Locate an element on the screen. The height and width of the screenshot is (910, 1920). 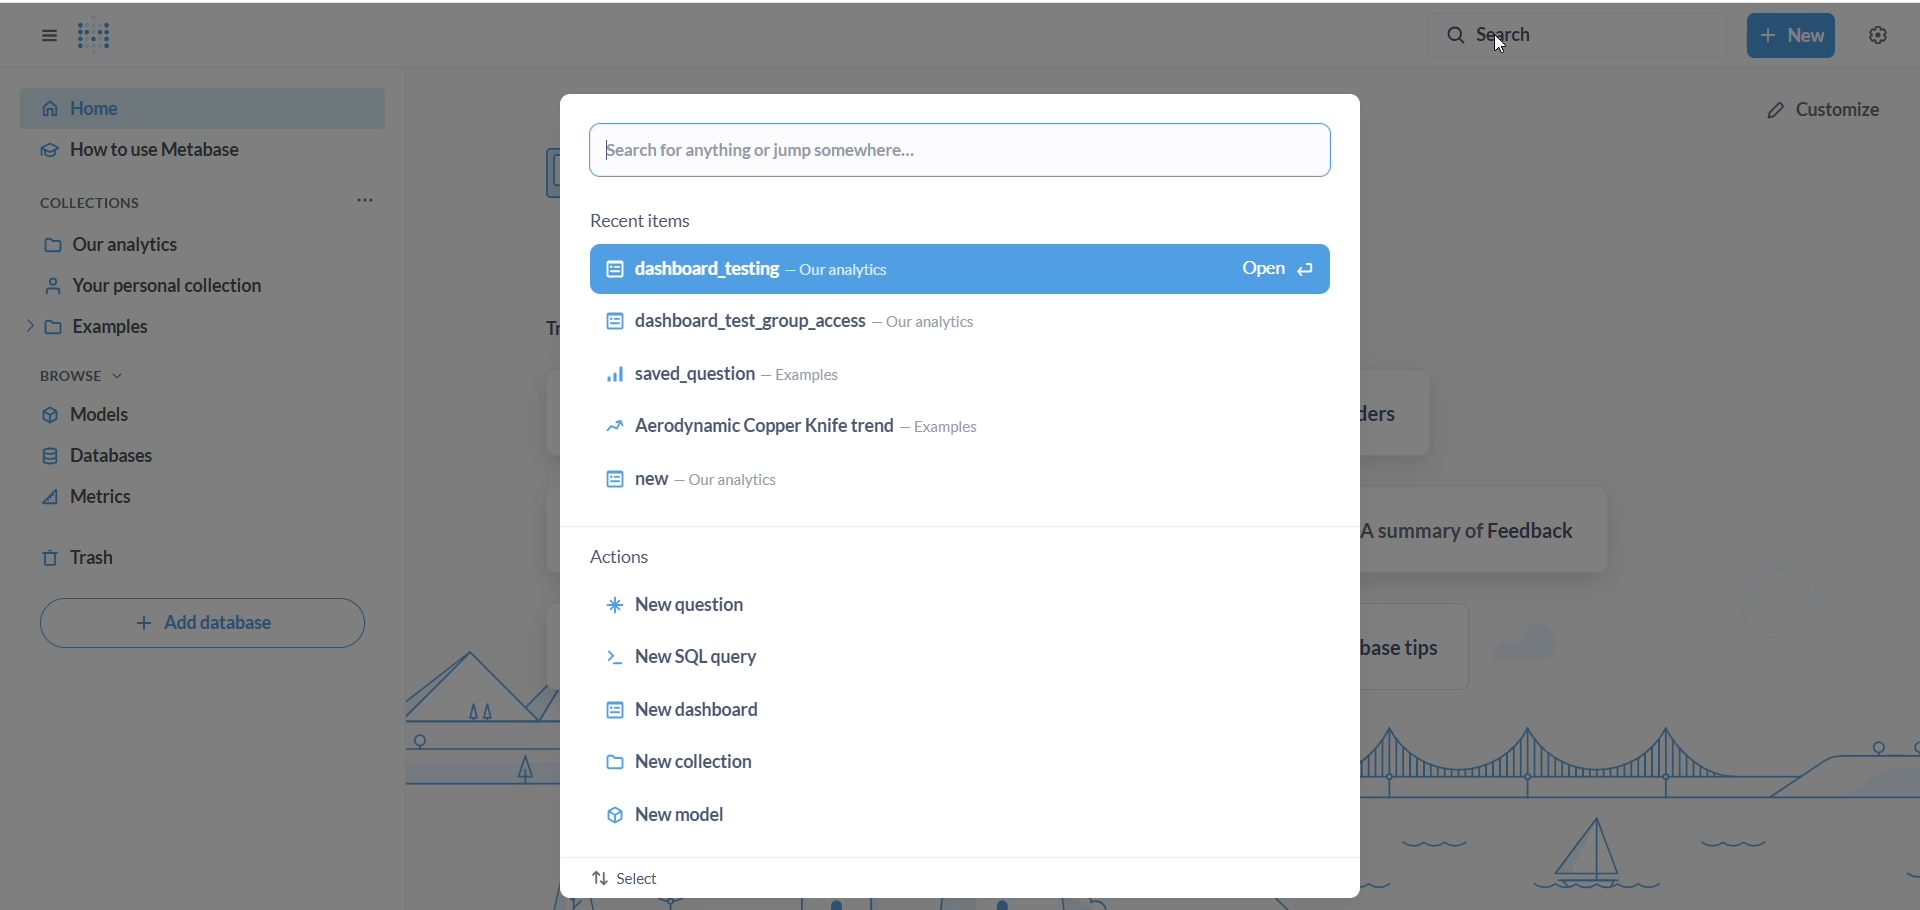
cursor is located at coordinates (1501, 47).